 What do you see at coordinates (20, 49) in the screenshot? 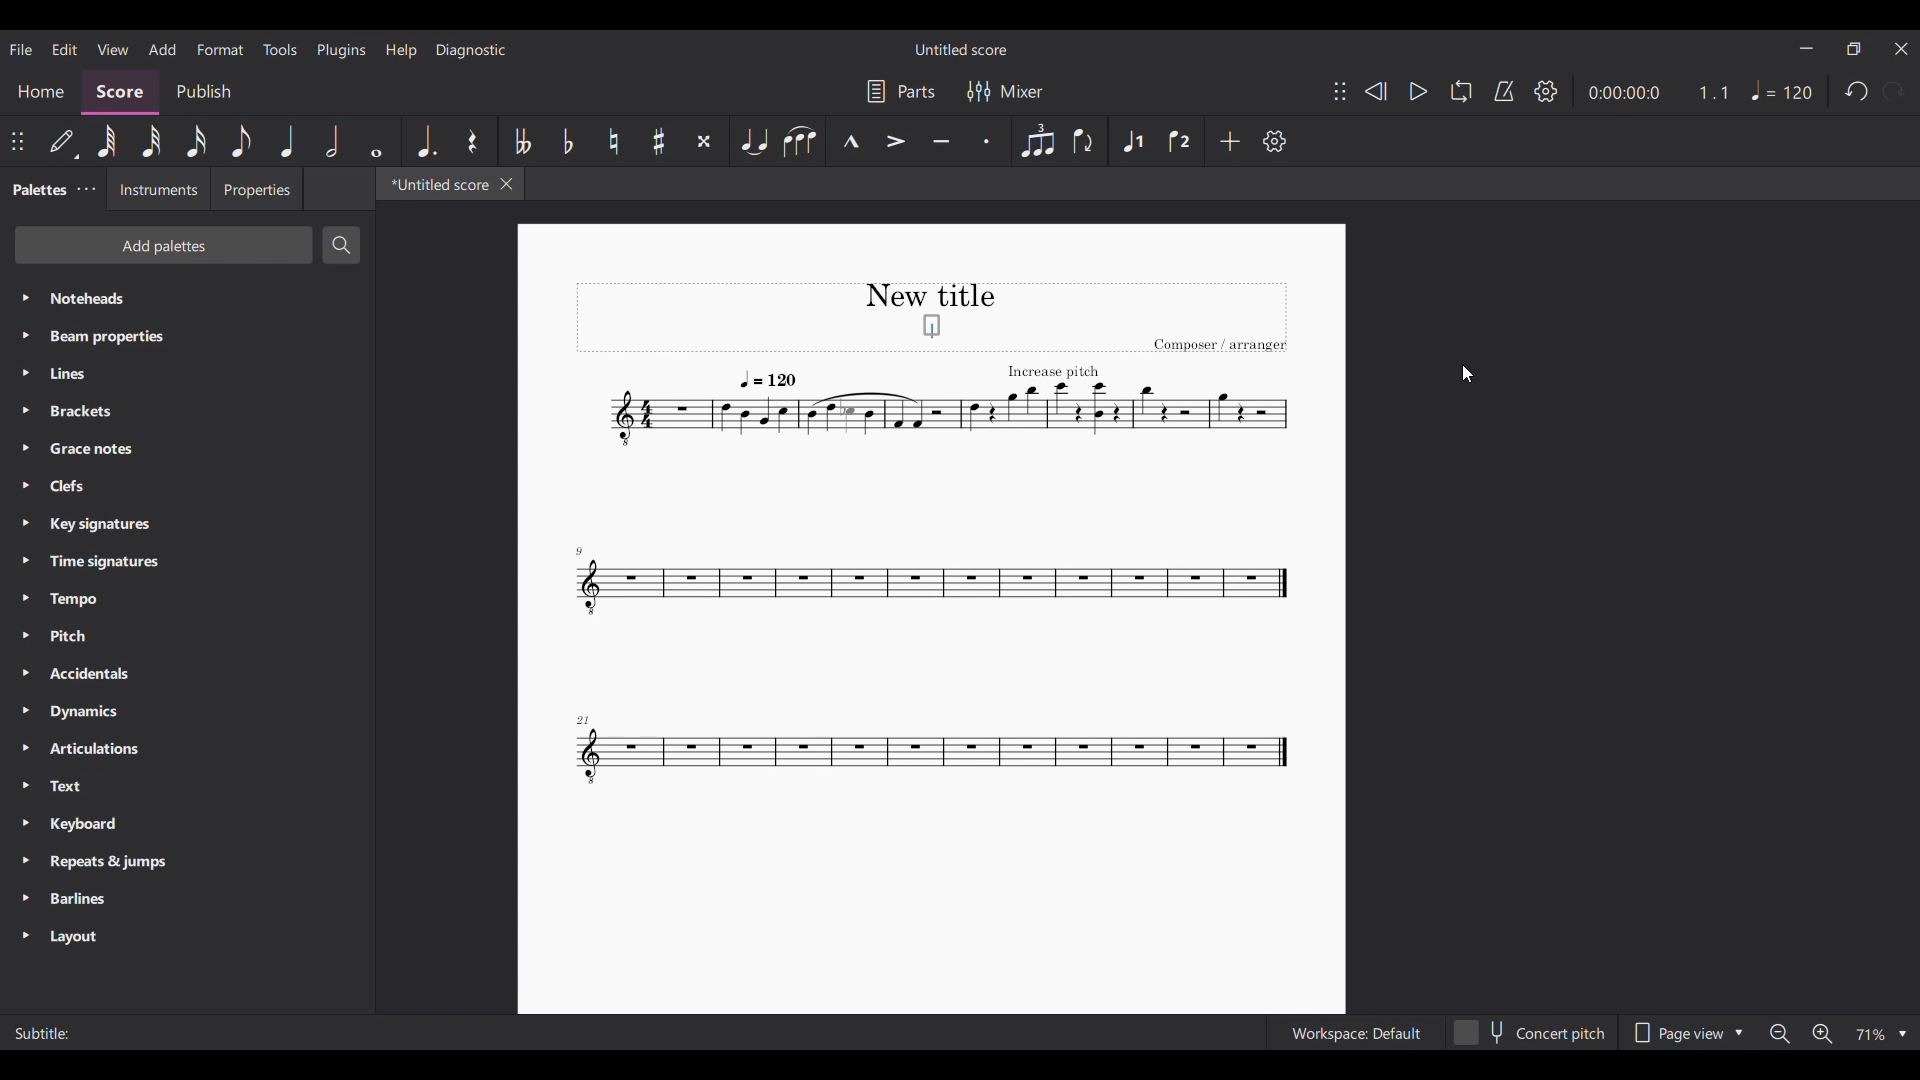
I see `File menu` at bounding box center [20, 49].